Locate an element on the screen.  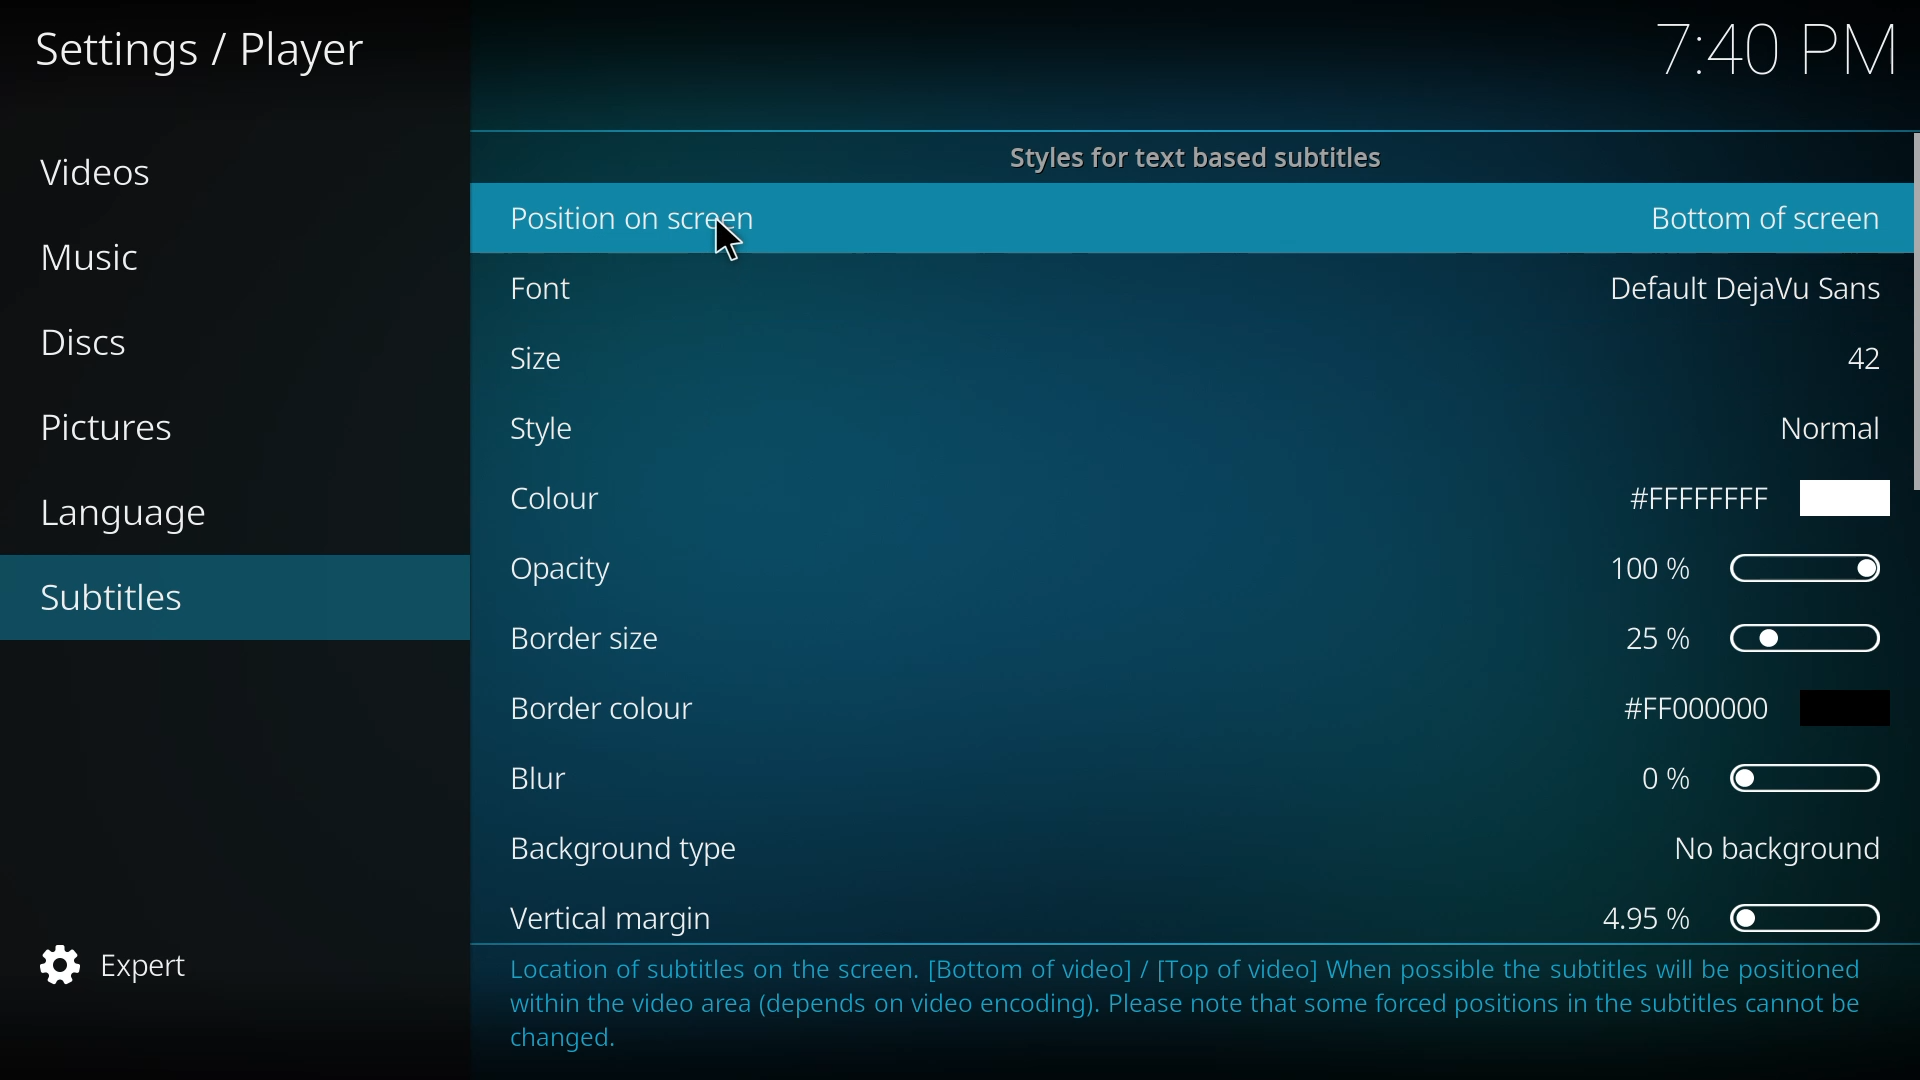
normal is located at coordinates (1825, 429).